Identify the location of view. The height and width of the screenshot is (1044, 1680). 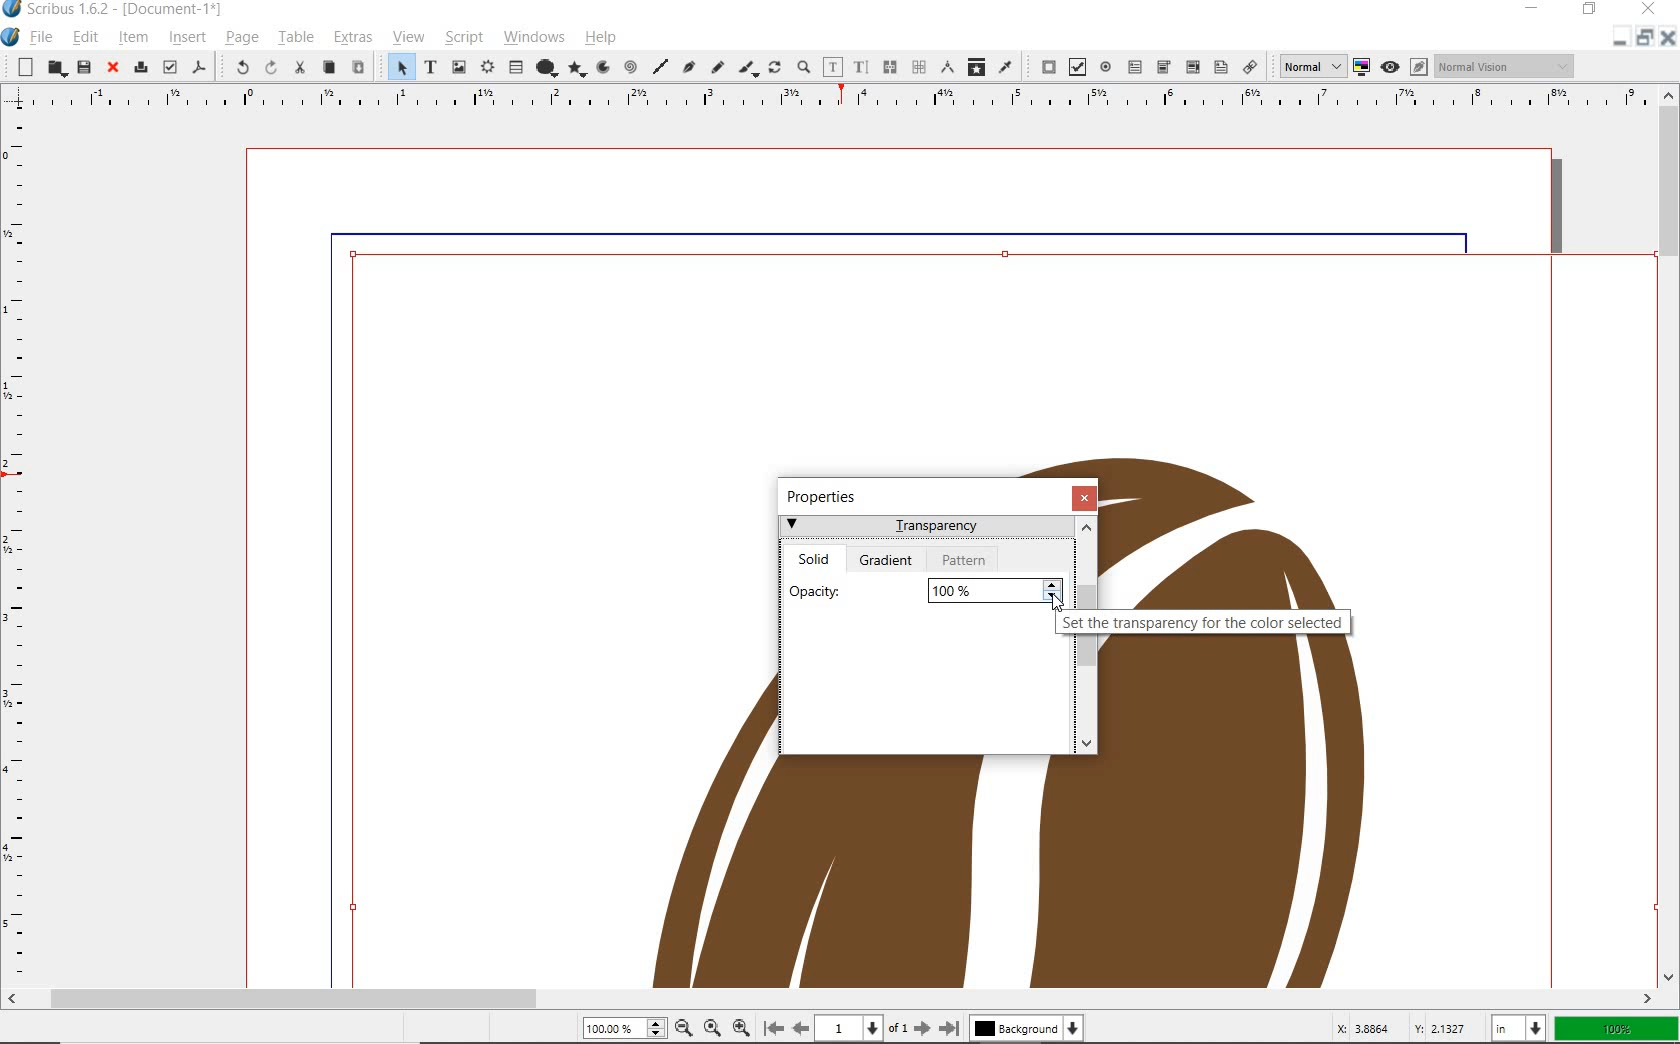
(407, 38).